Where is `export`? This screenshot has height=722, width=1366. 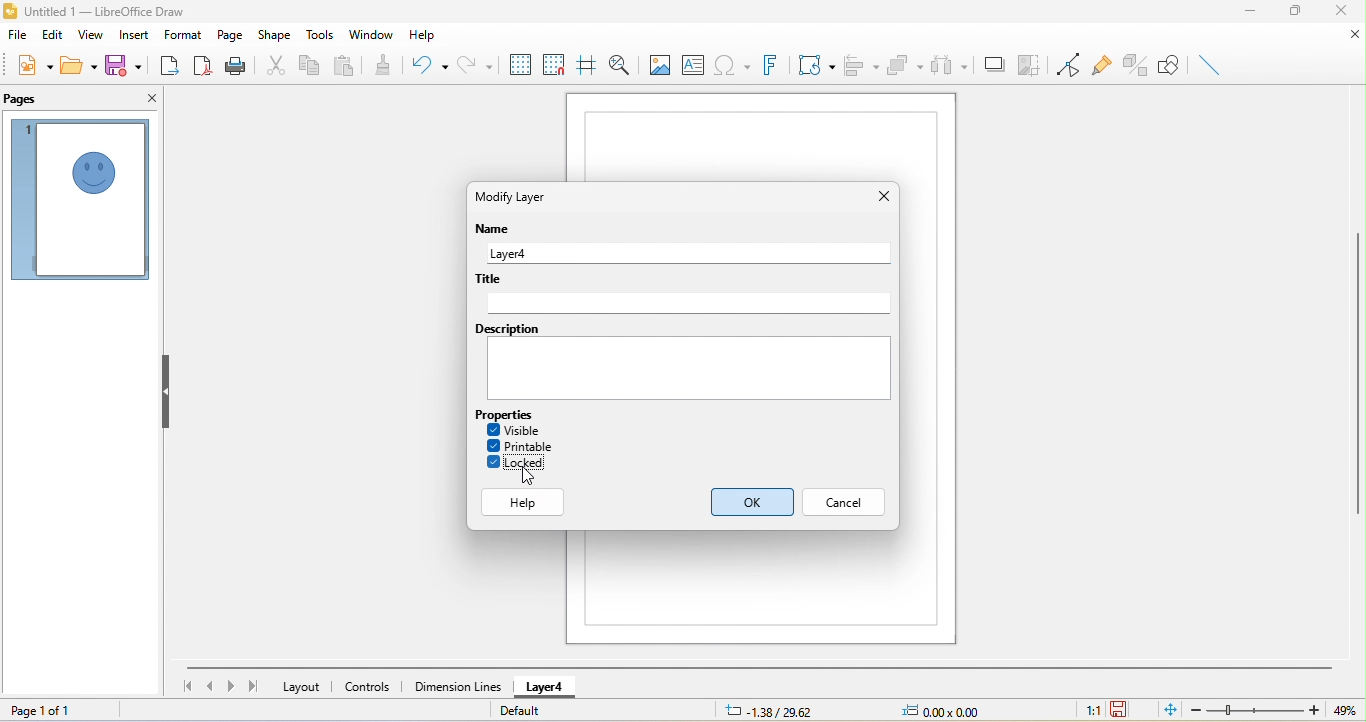 export is located at coordinates (167, 63).